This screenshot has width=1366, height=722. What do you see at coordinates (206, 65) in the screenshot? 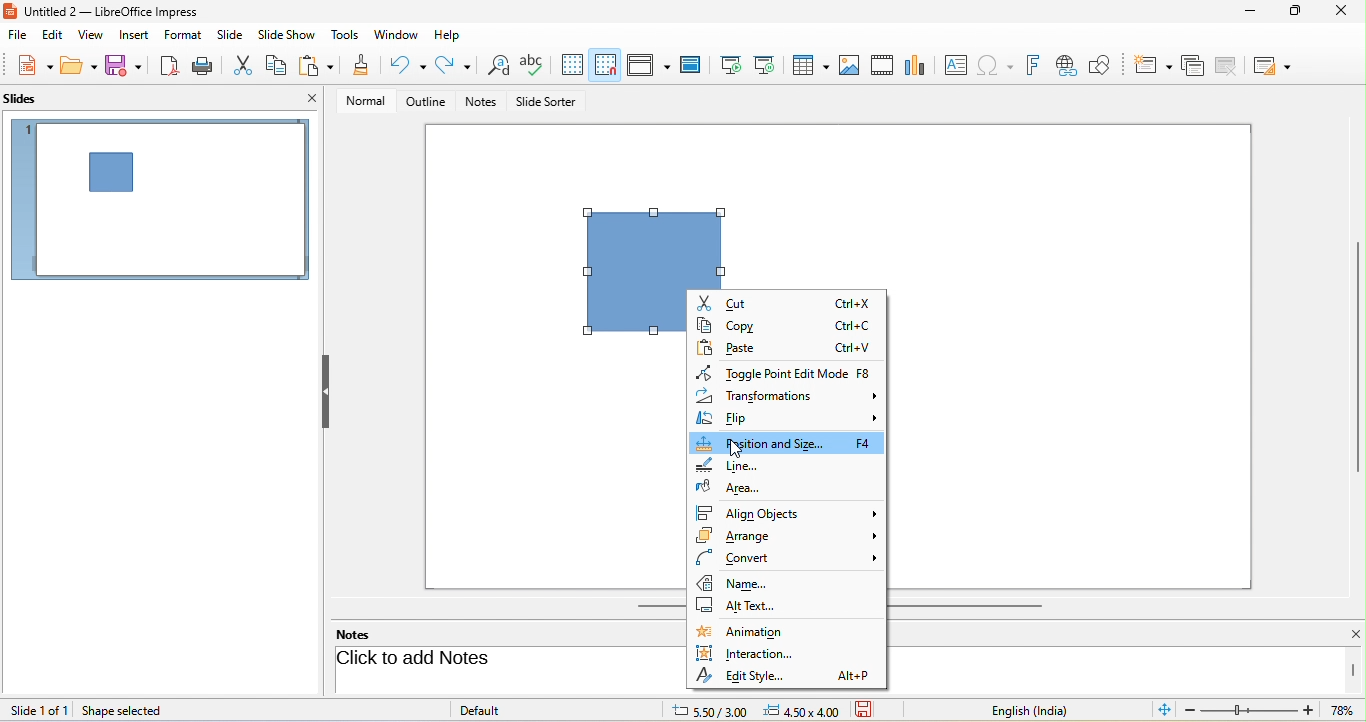
I see `print` at bounding box center [206, 65].